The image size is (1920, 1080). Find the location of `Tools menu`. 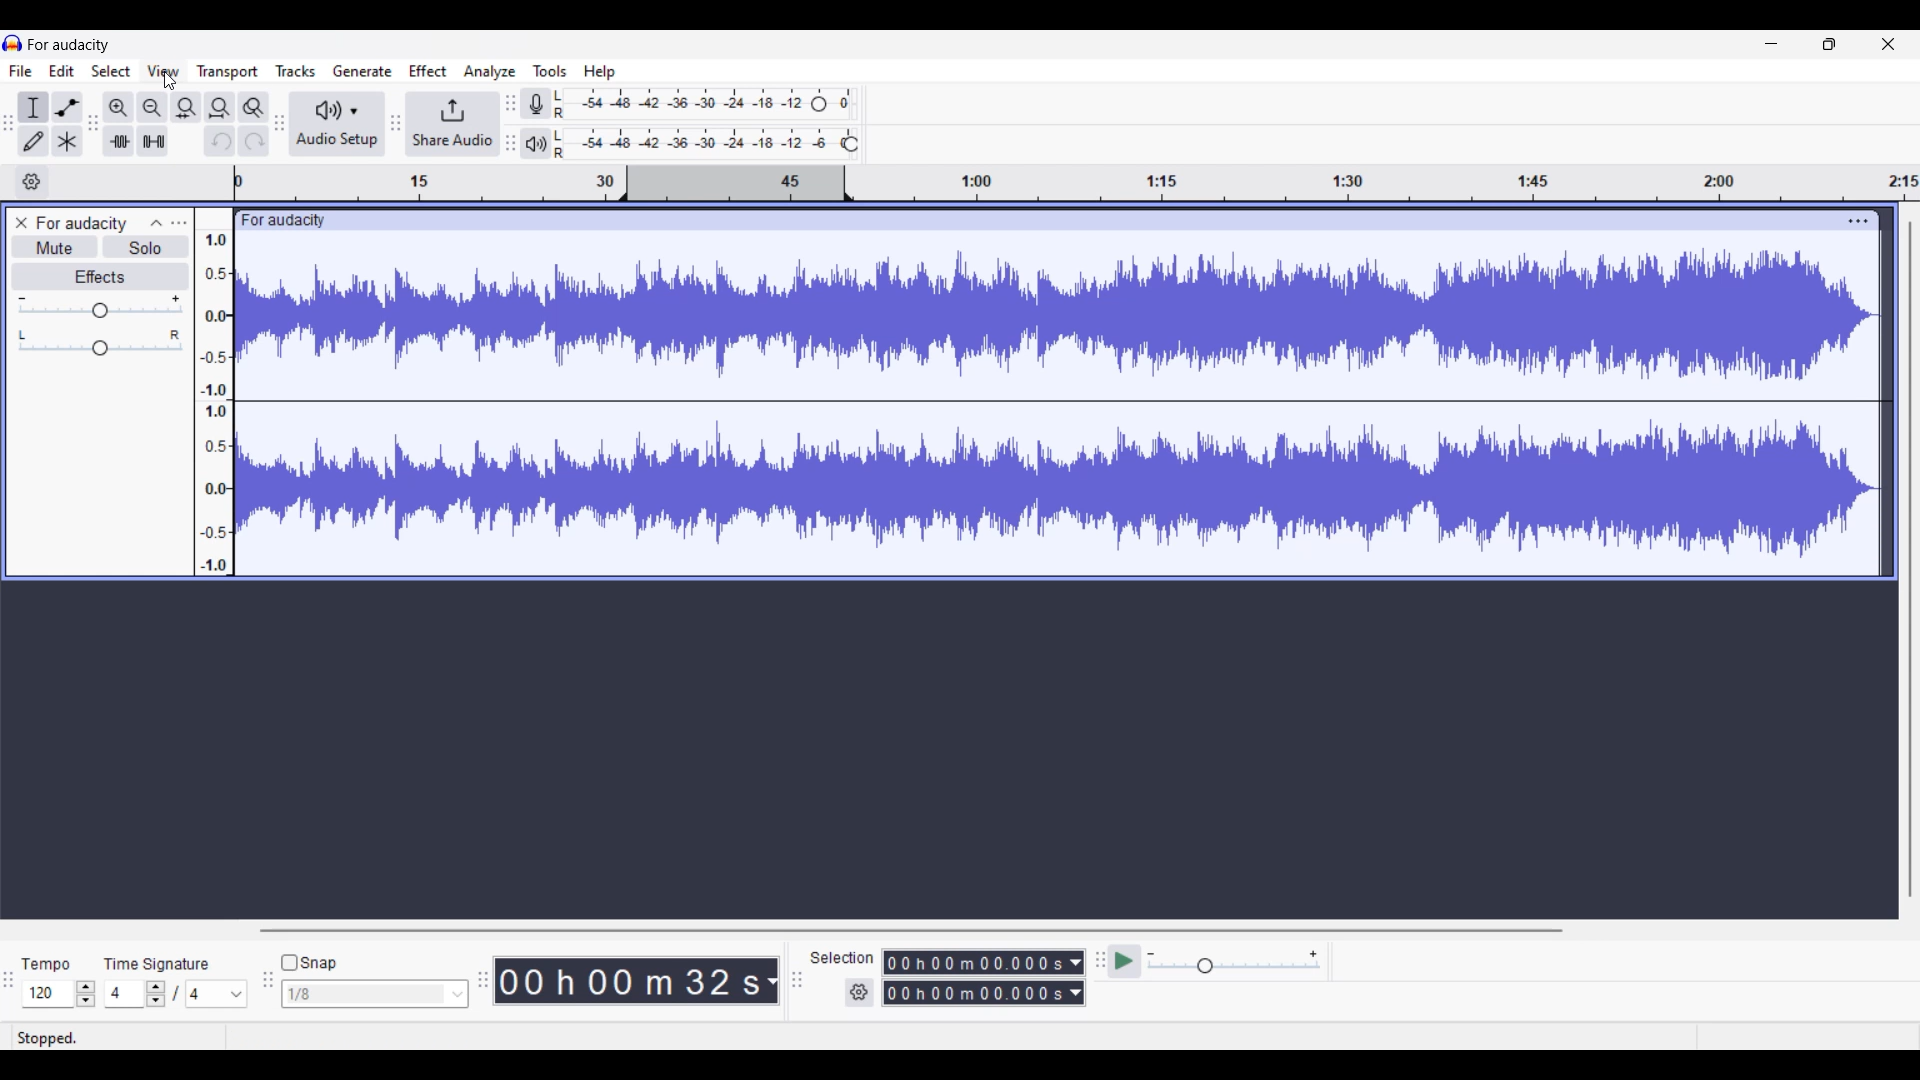

Tools menu is located at coordinates (551, 71).